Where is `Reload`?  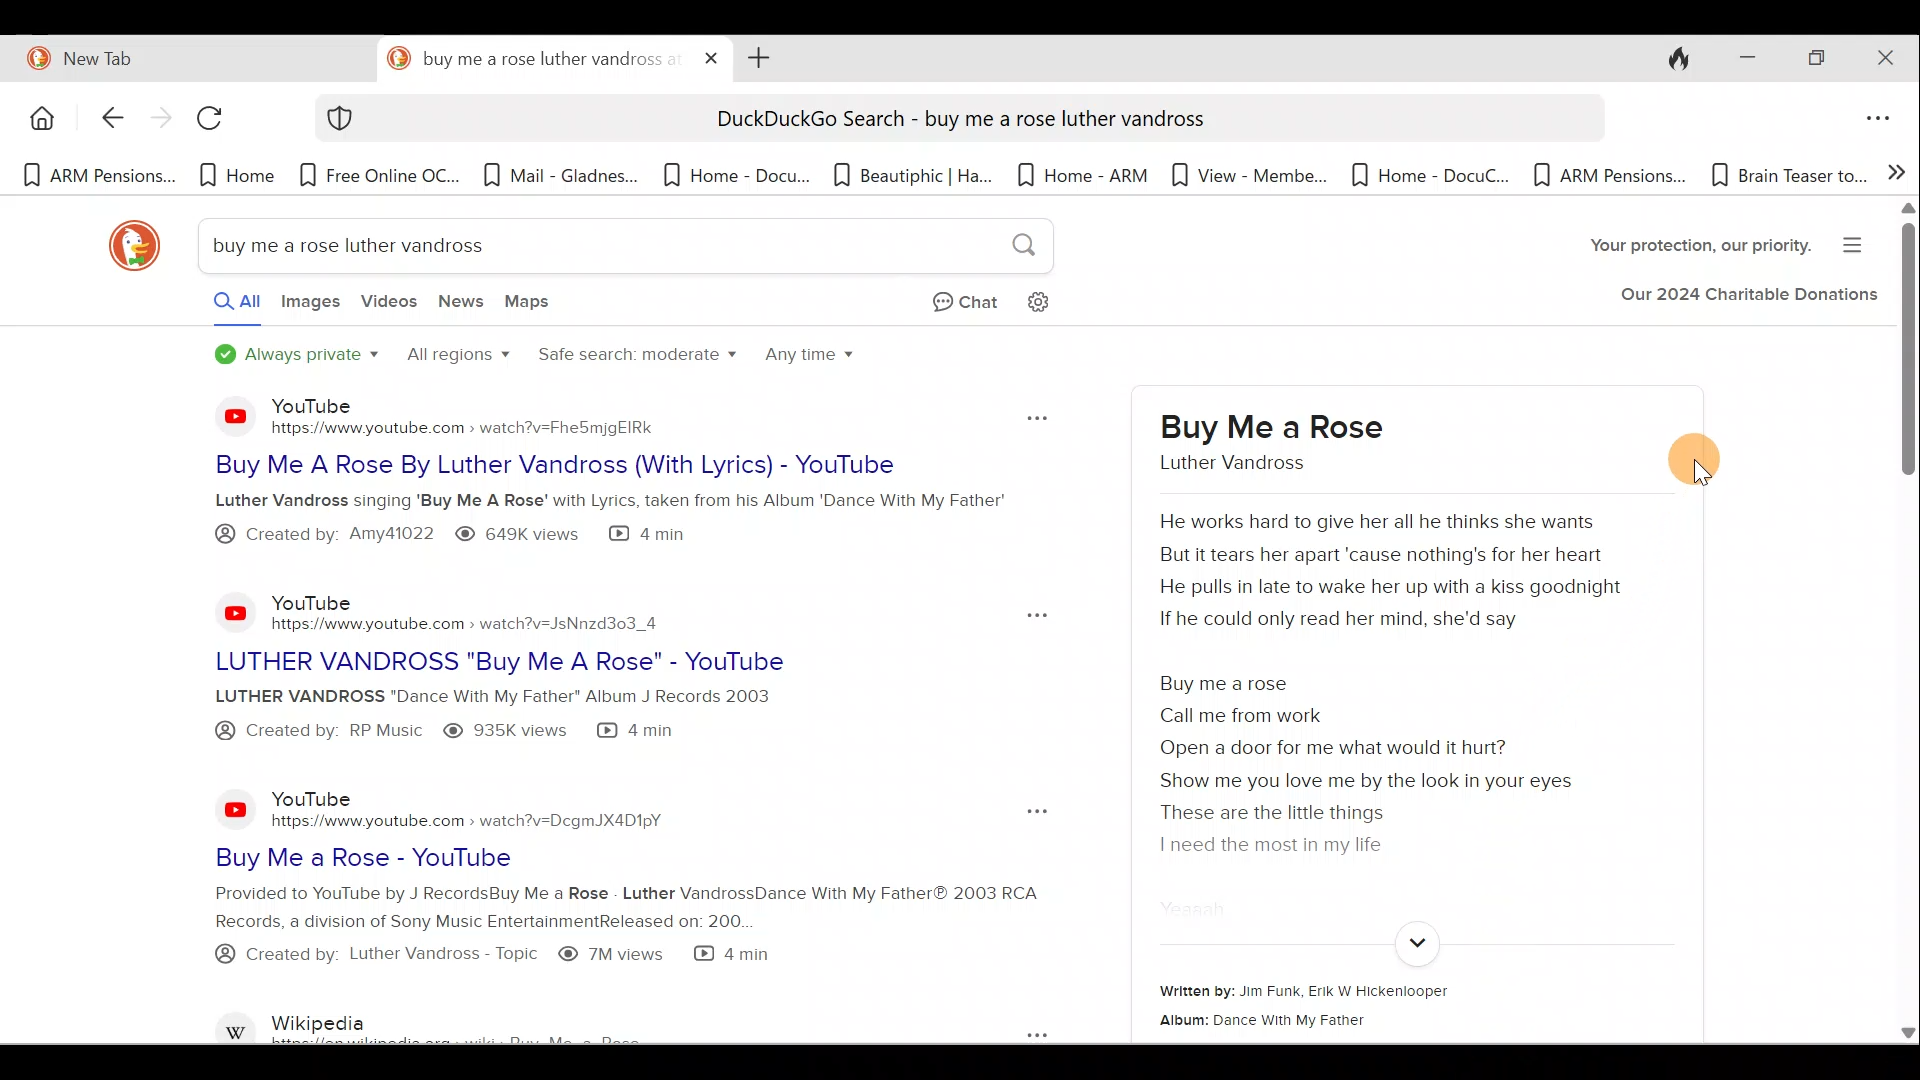 Reload is located at coordinates (219, 125).